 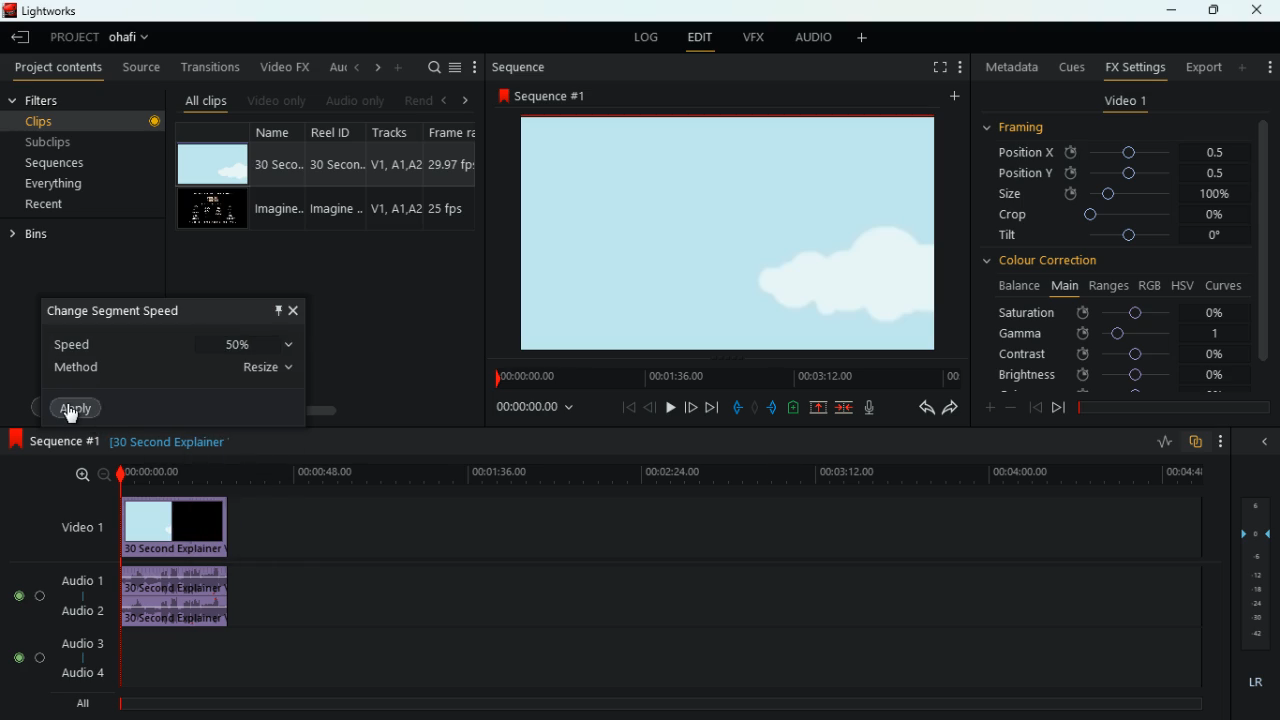 What do you see at coordinates (102, 38) in the screenshot?
I see `project` at bounding box center [102, 38].